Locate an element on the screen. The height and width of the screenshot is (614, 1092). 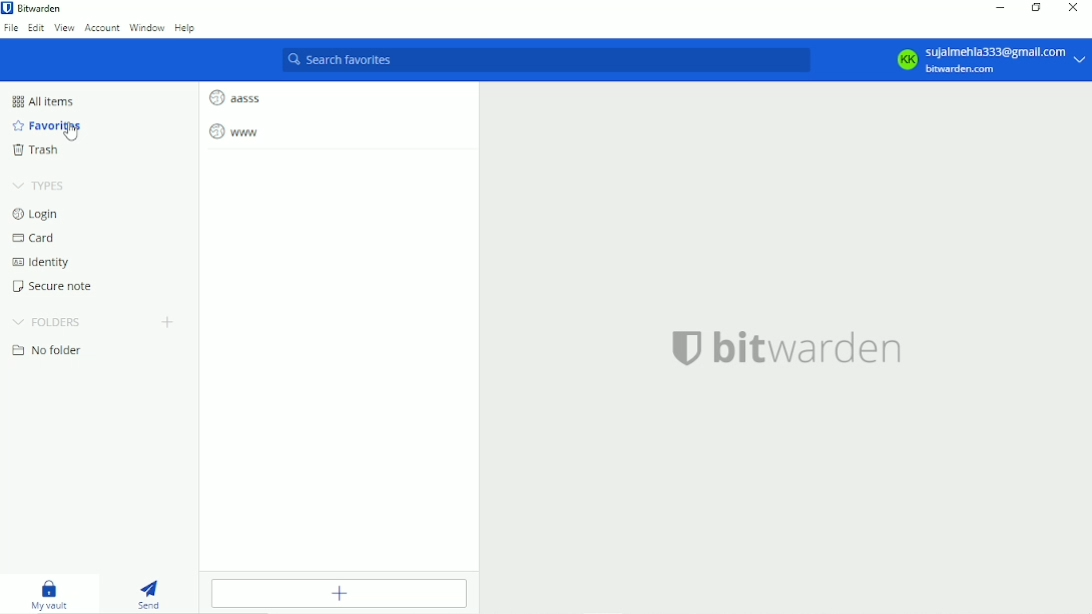
No folder is located at coordinates (49, 351).